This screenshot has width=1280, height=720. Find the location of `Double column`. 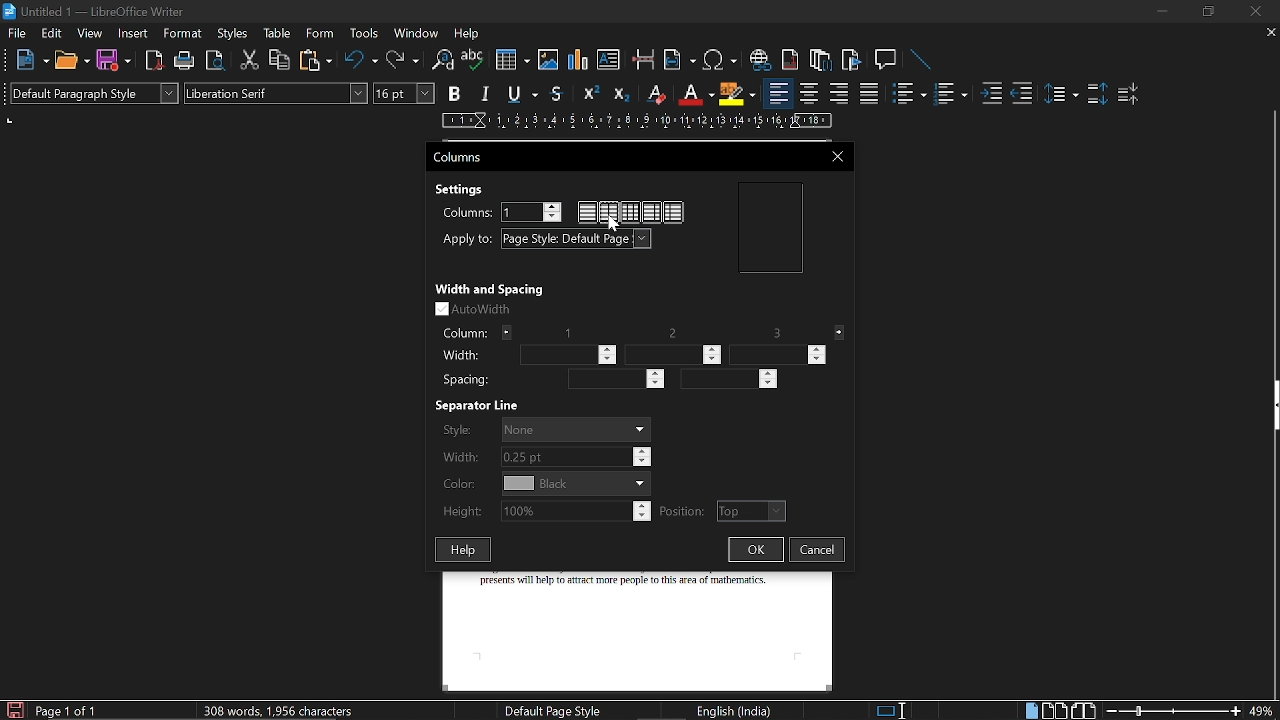

Double column is located at coordinates (609, 212).